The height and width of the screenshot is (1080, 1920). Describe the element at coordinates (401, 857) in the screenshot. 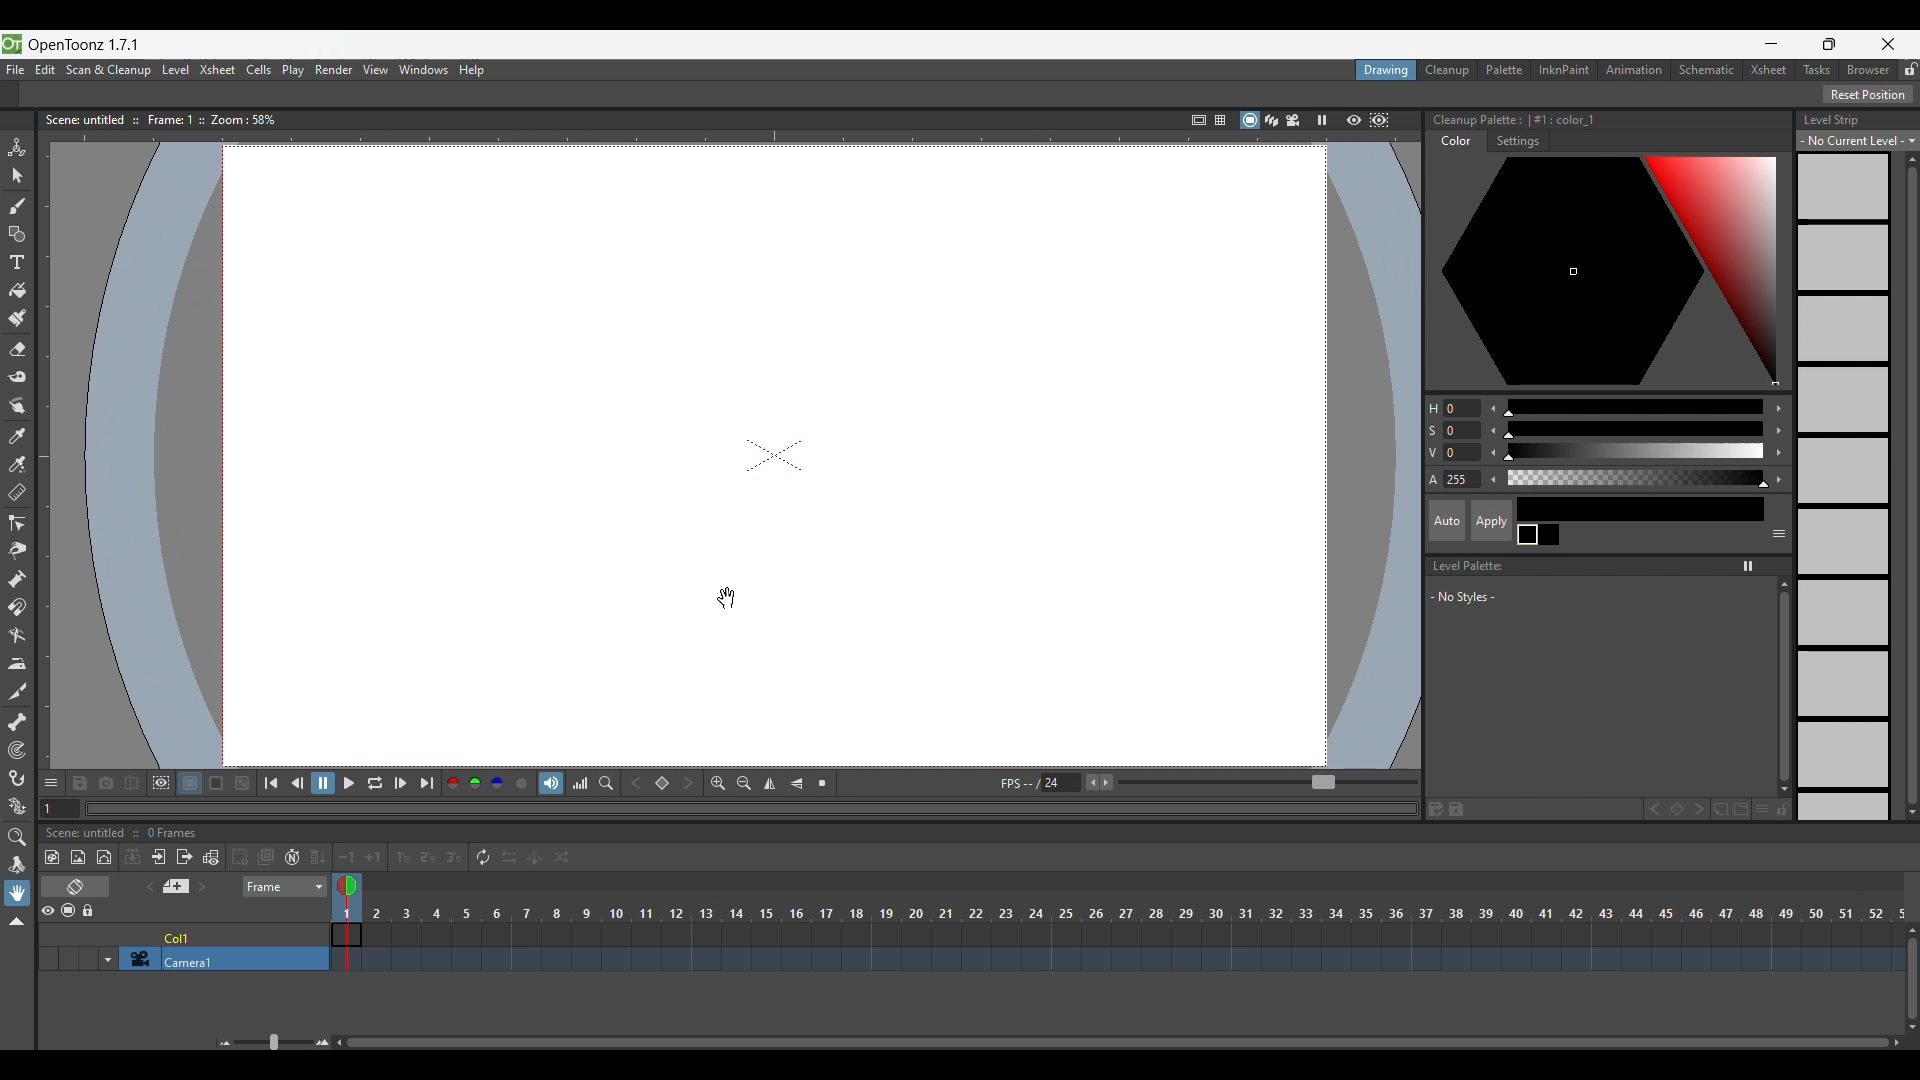

I see `Reframe on 1's` at that location.